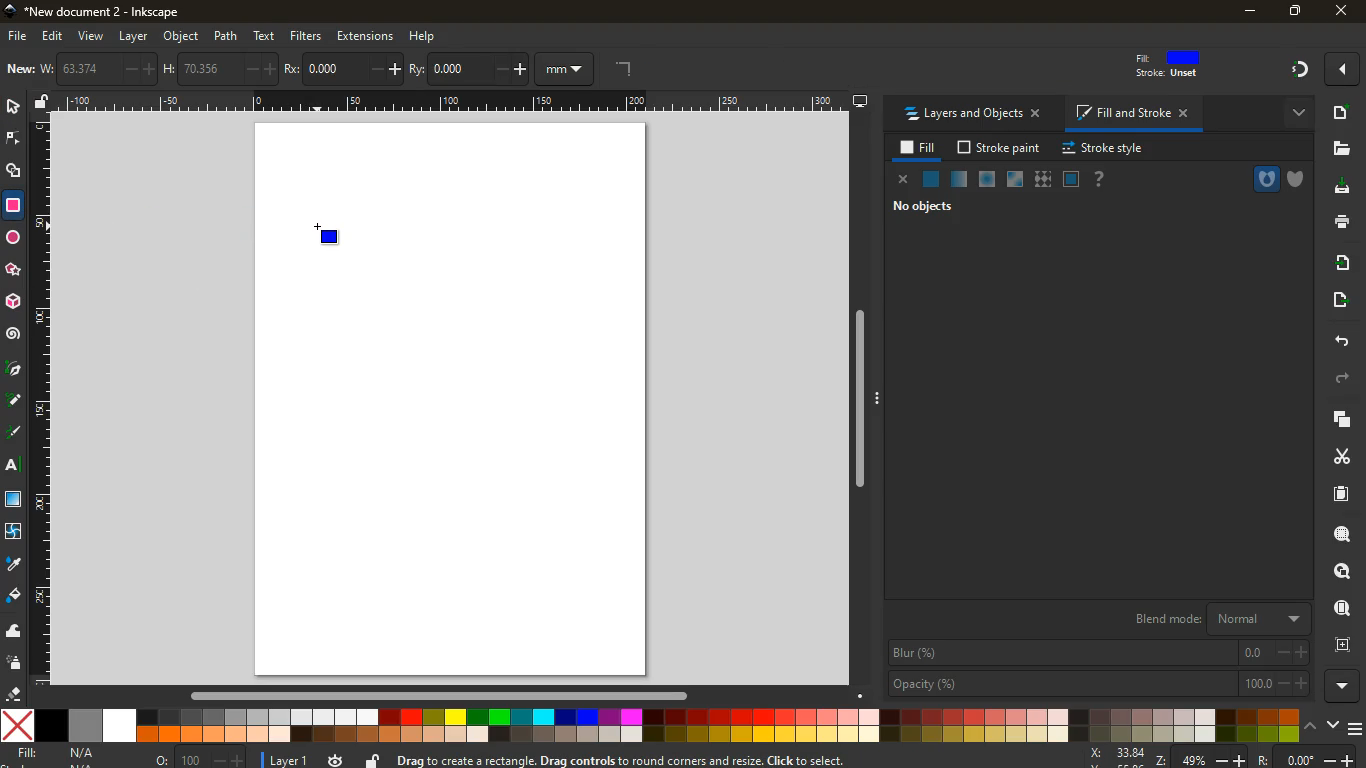 The height and width of the screenshot is (768, 1366). Describe the element at coordinates (288, 761) in the screenshot. I see `layer 1` at that location.